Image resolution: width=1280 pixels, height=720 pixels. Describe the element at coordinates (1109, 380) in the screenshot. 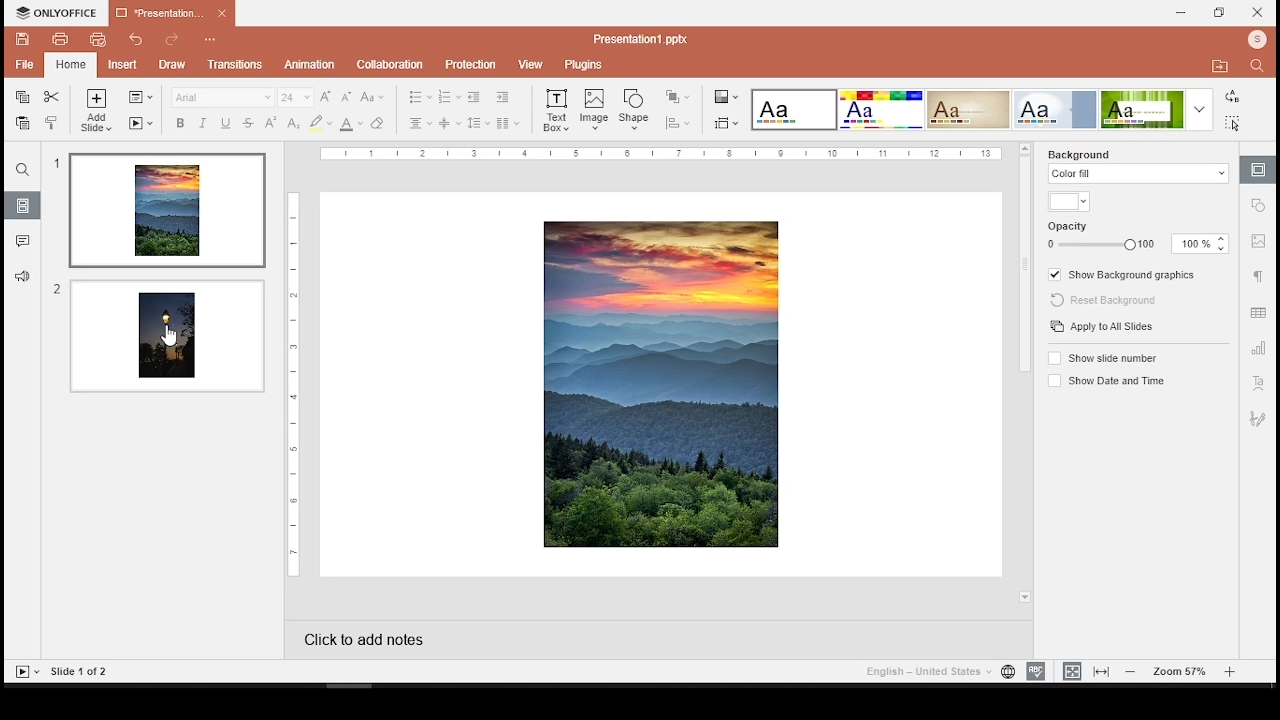

I see `show date and time on/off` at that location.